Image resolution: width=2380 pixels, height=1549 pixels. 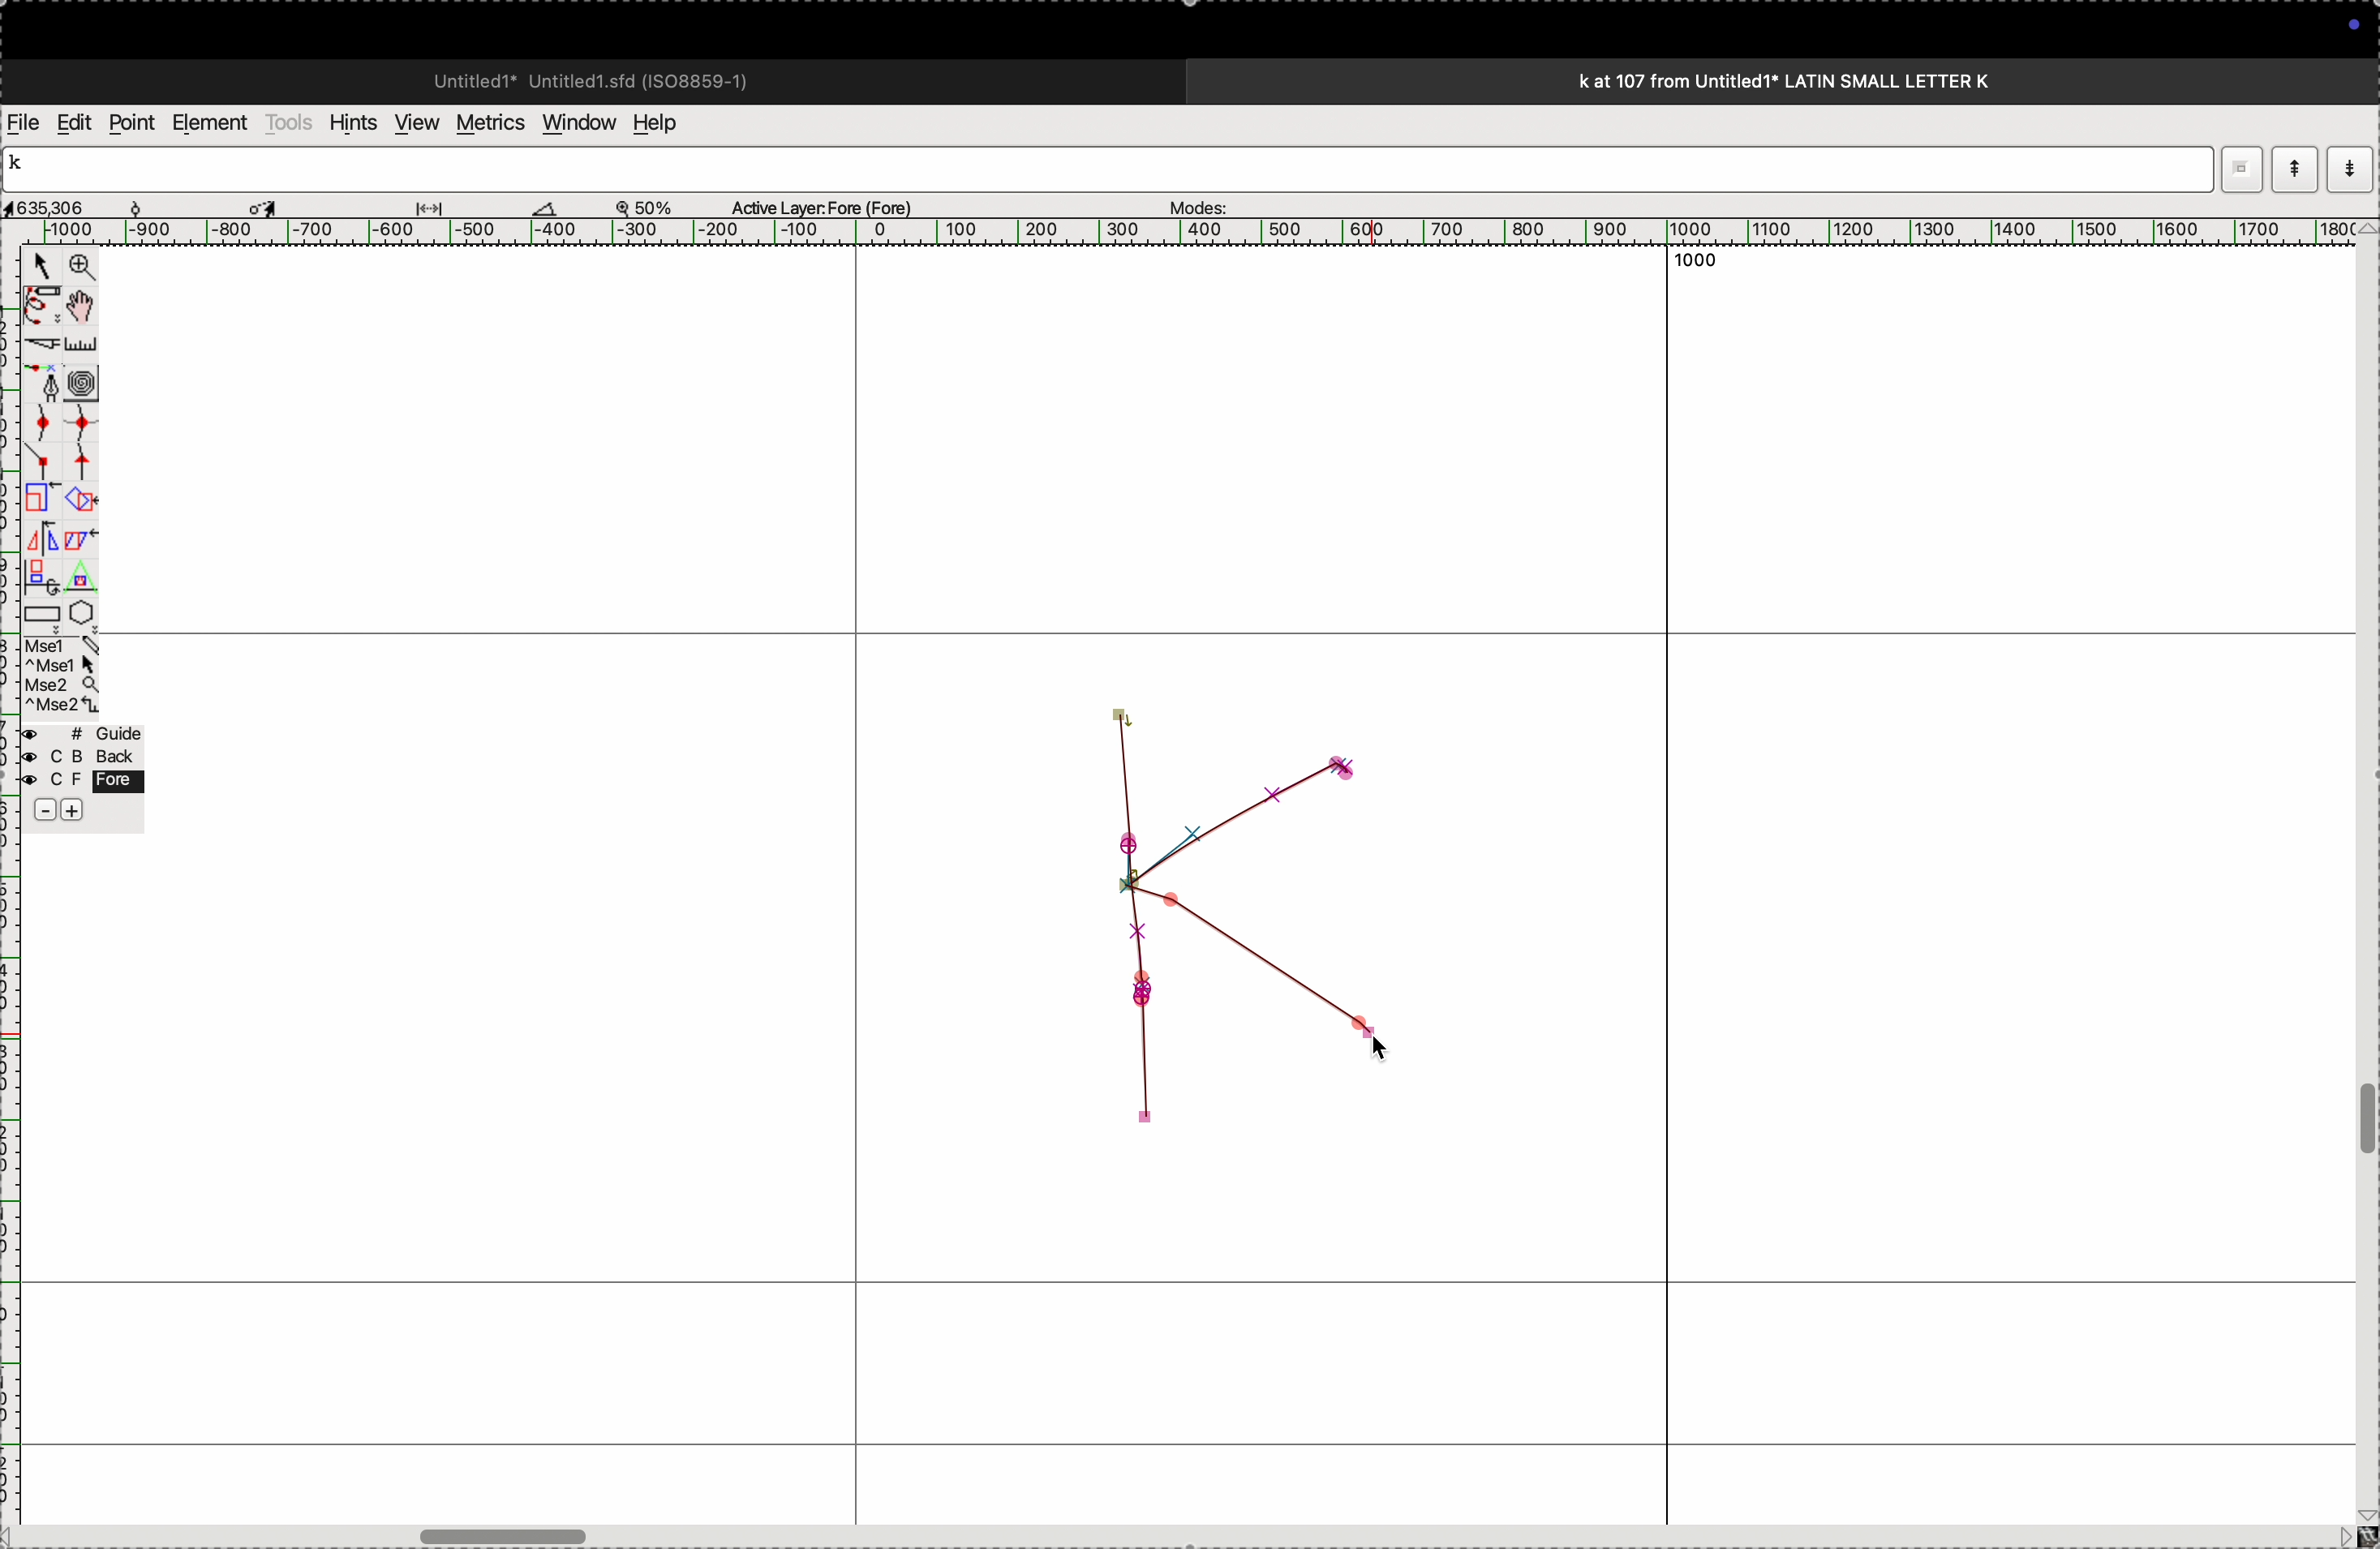 I want to click on tools, so click(x=289, y=122).